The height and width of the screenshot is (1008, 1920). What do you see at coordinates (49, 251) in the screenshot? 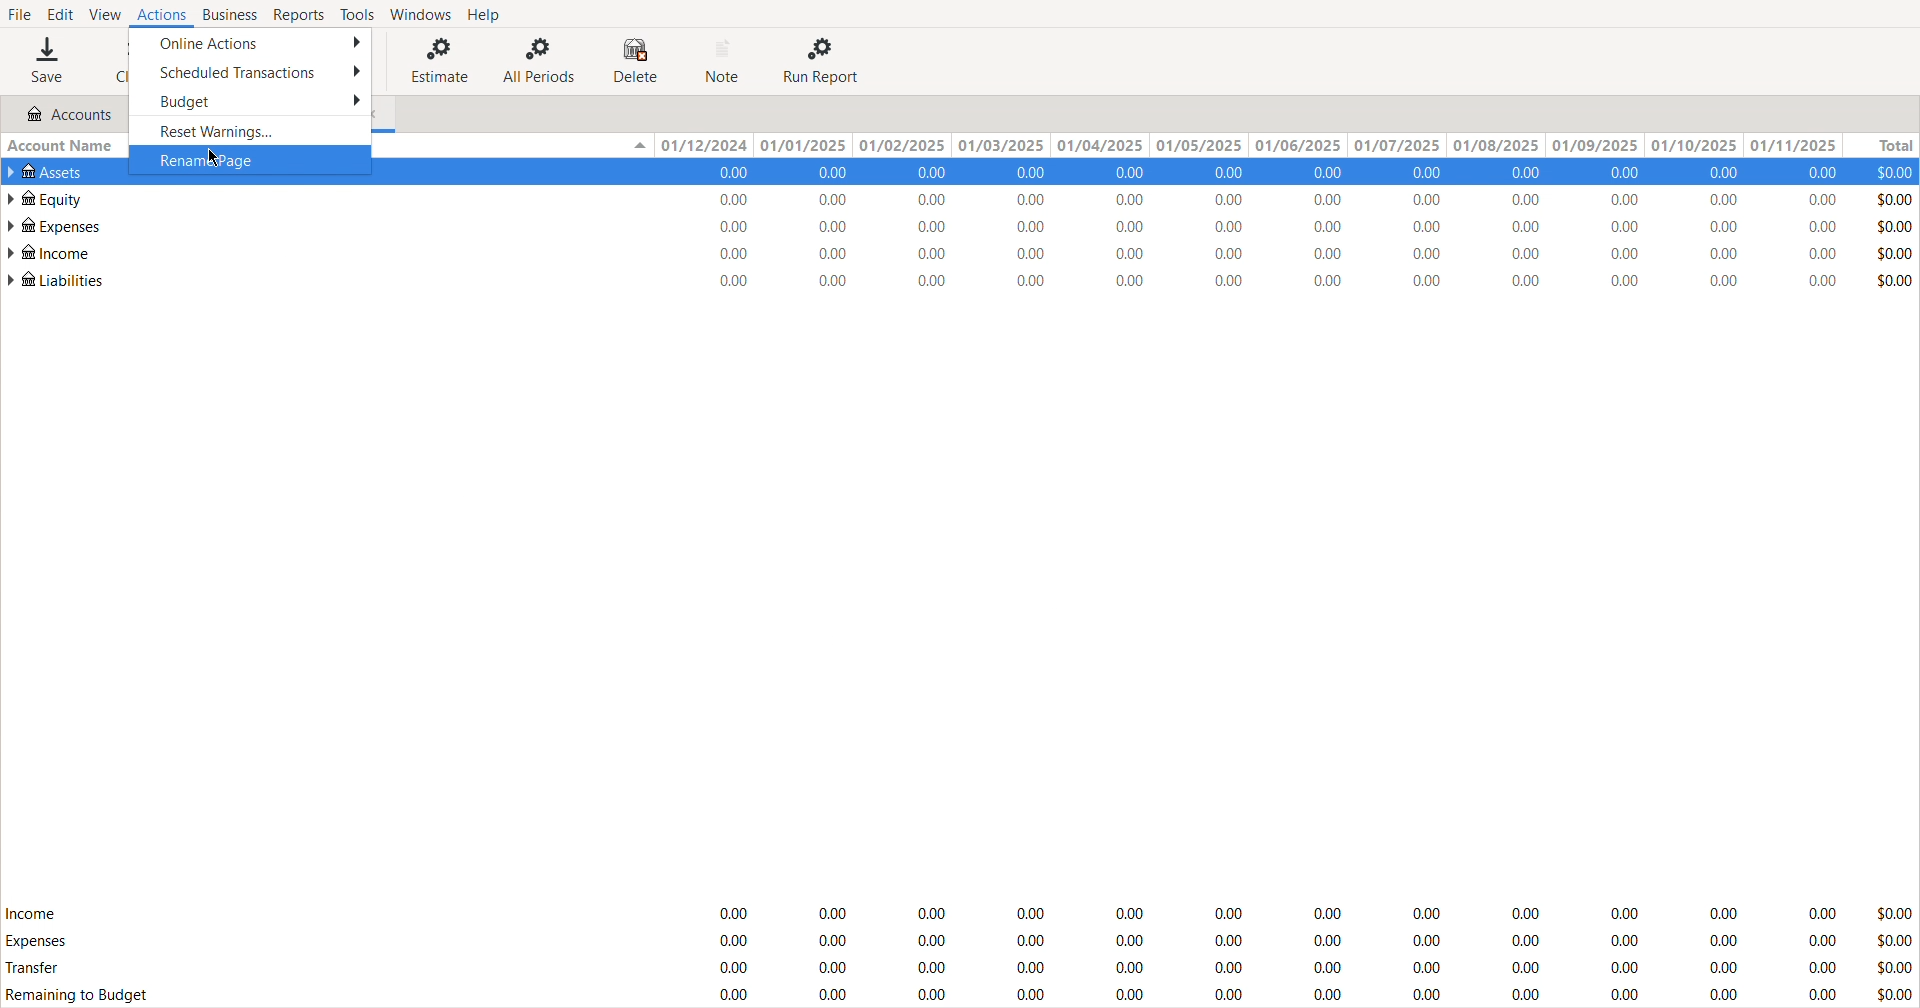
I see `Income` at bounding box center [49, 251].